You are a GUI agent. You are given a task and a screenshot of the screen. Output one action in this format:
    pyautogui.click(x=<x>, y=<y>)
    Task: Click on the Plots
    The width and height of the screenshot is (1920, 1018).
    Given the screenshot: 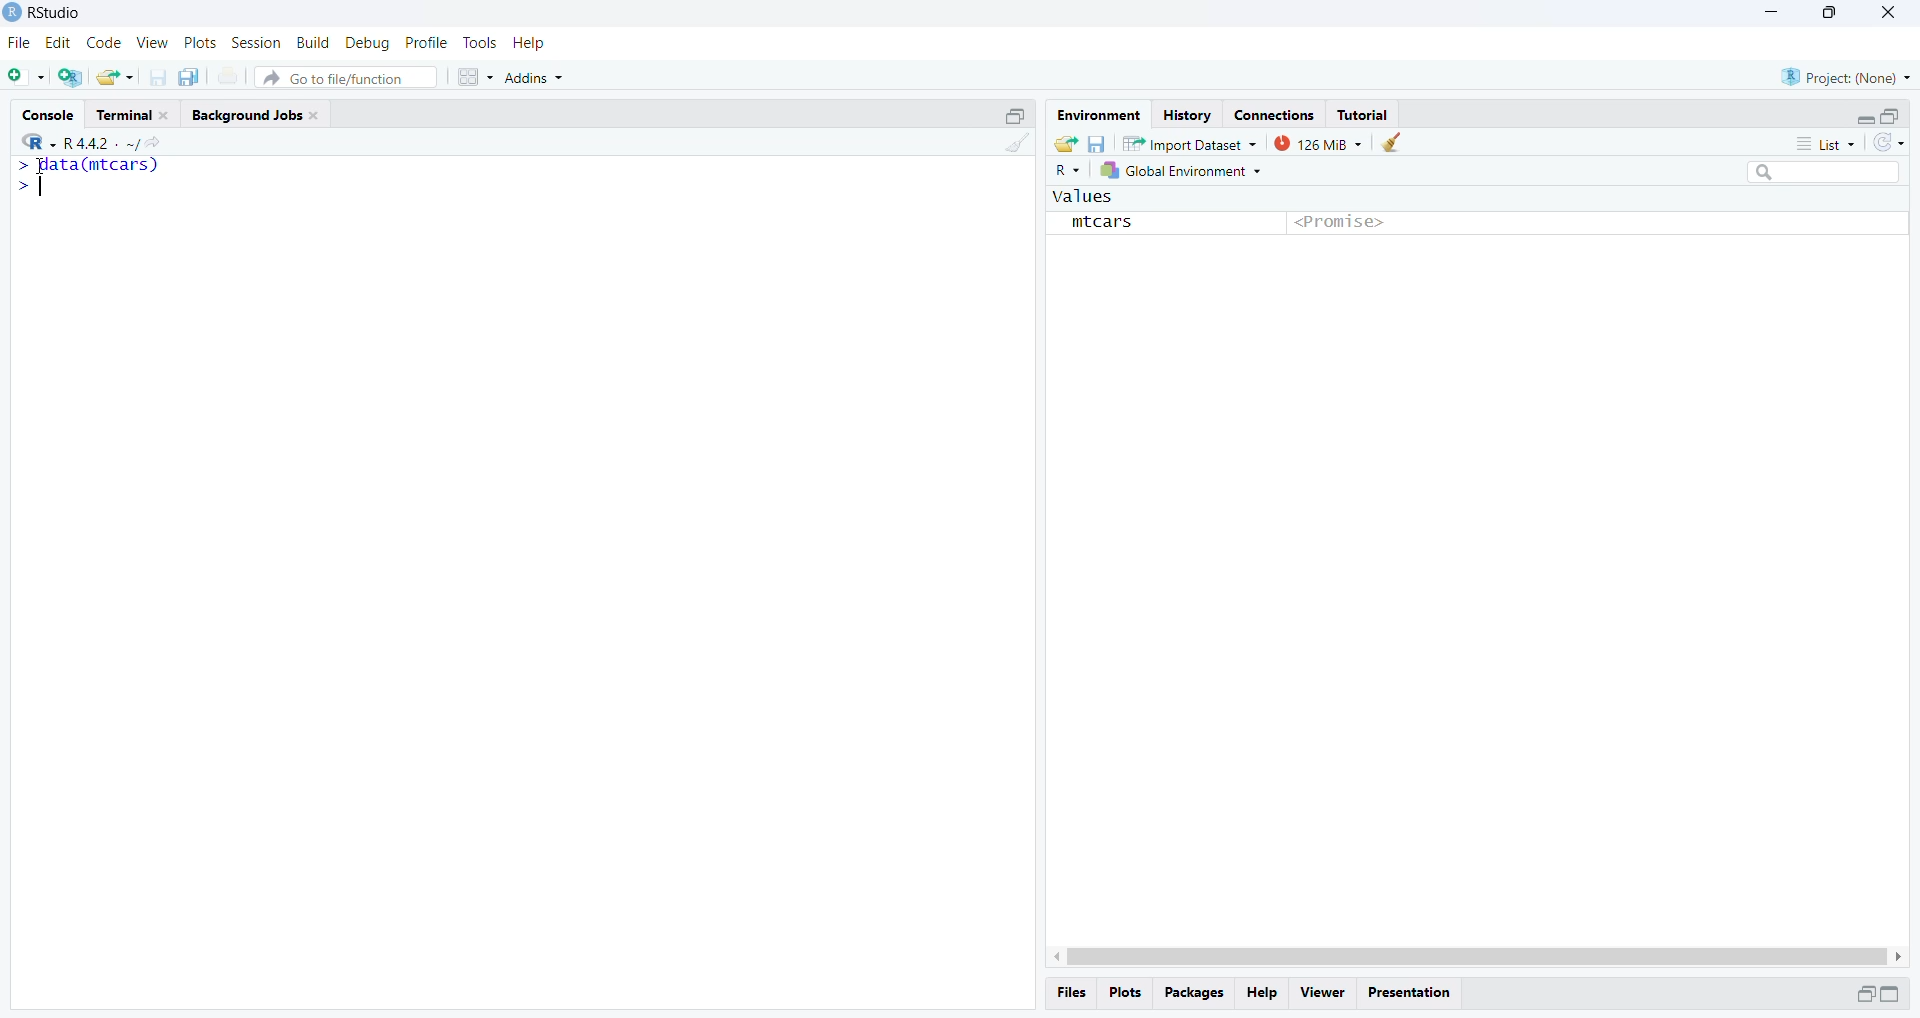 What is the action you would take?
    pyautogui.click(x=1123, y=992)
    